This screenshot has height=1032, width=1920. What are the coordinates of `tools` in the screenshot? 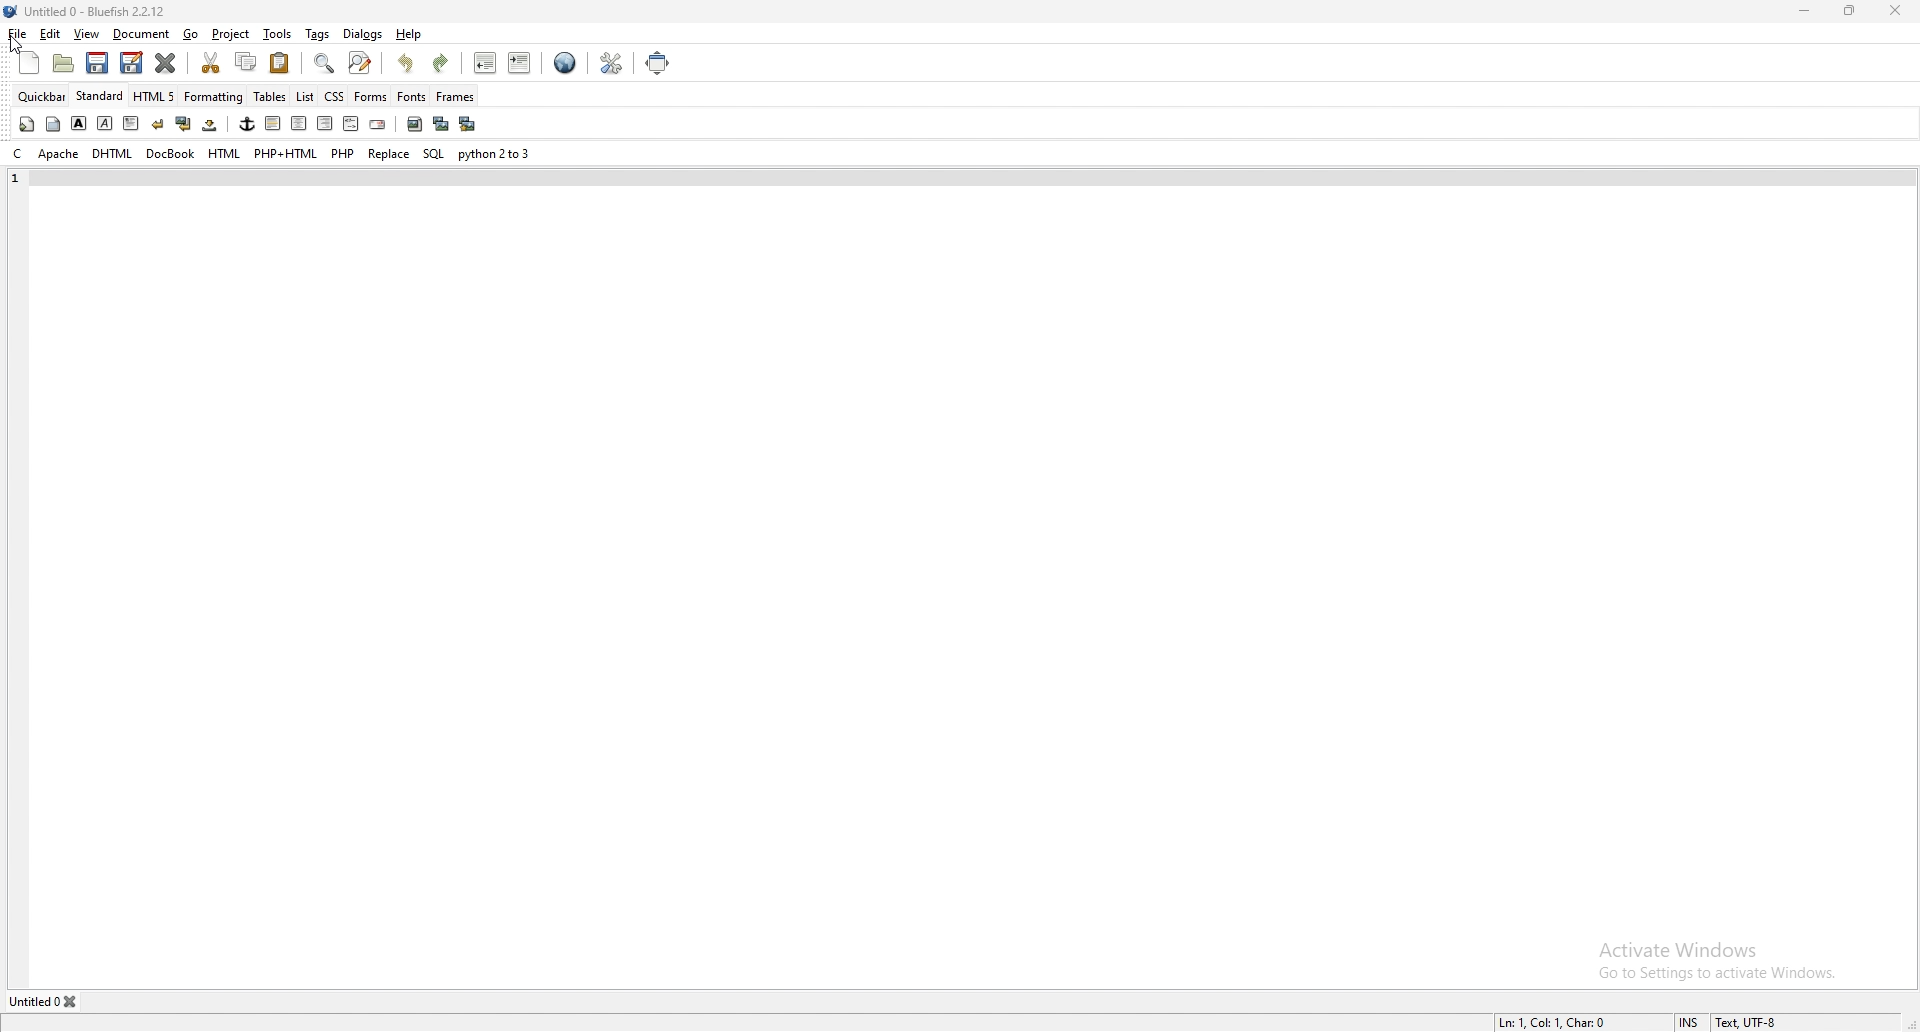 It's located at (278, 35).